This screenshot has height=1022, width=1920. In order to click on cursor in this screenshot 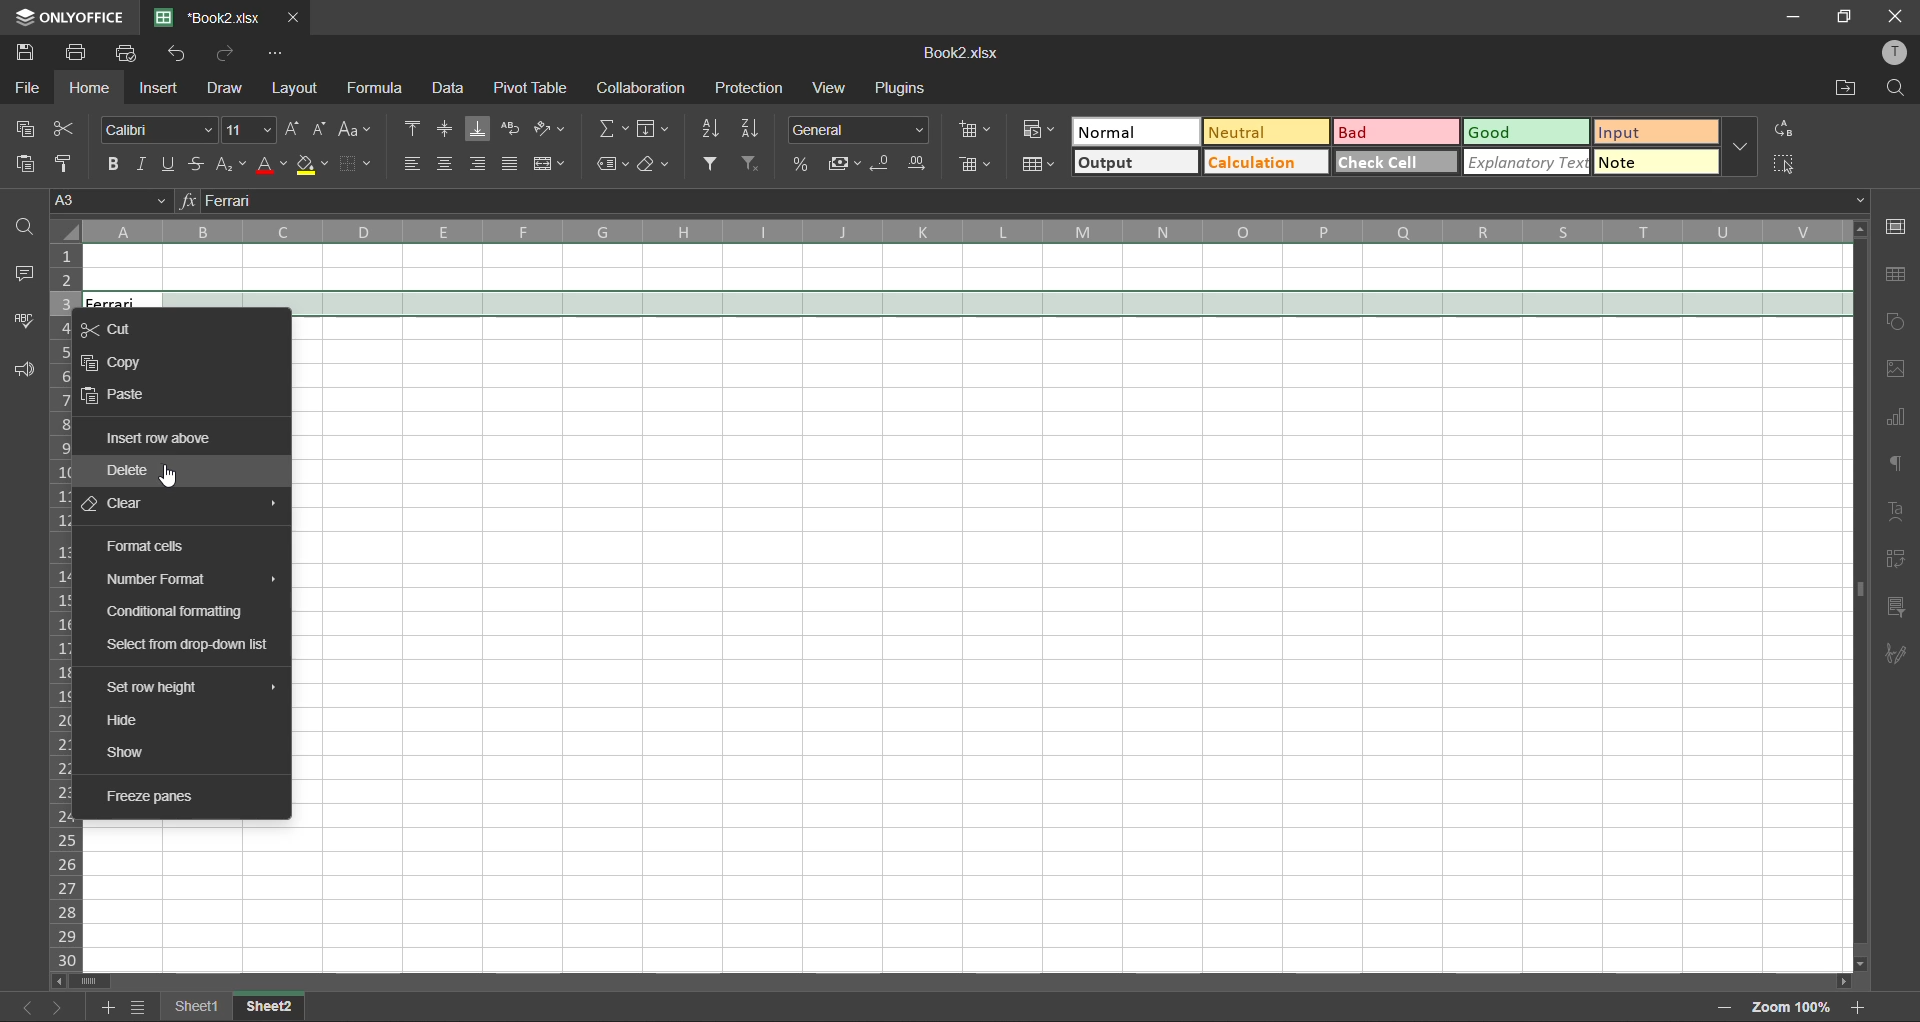, I will do `click(174, 475)`.